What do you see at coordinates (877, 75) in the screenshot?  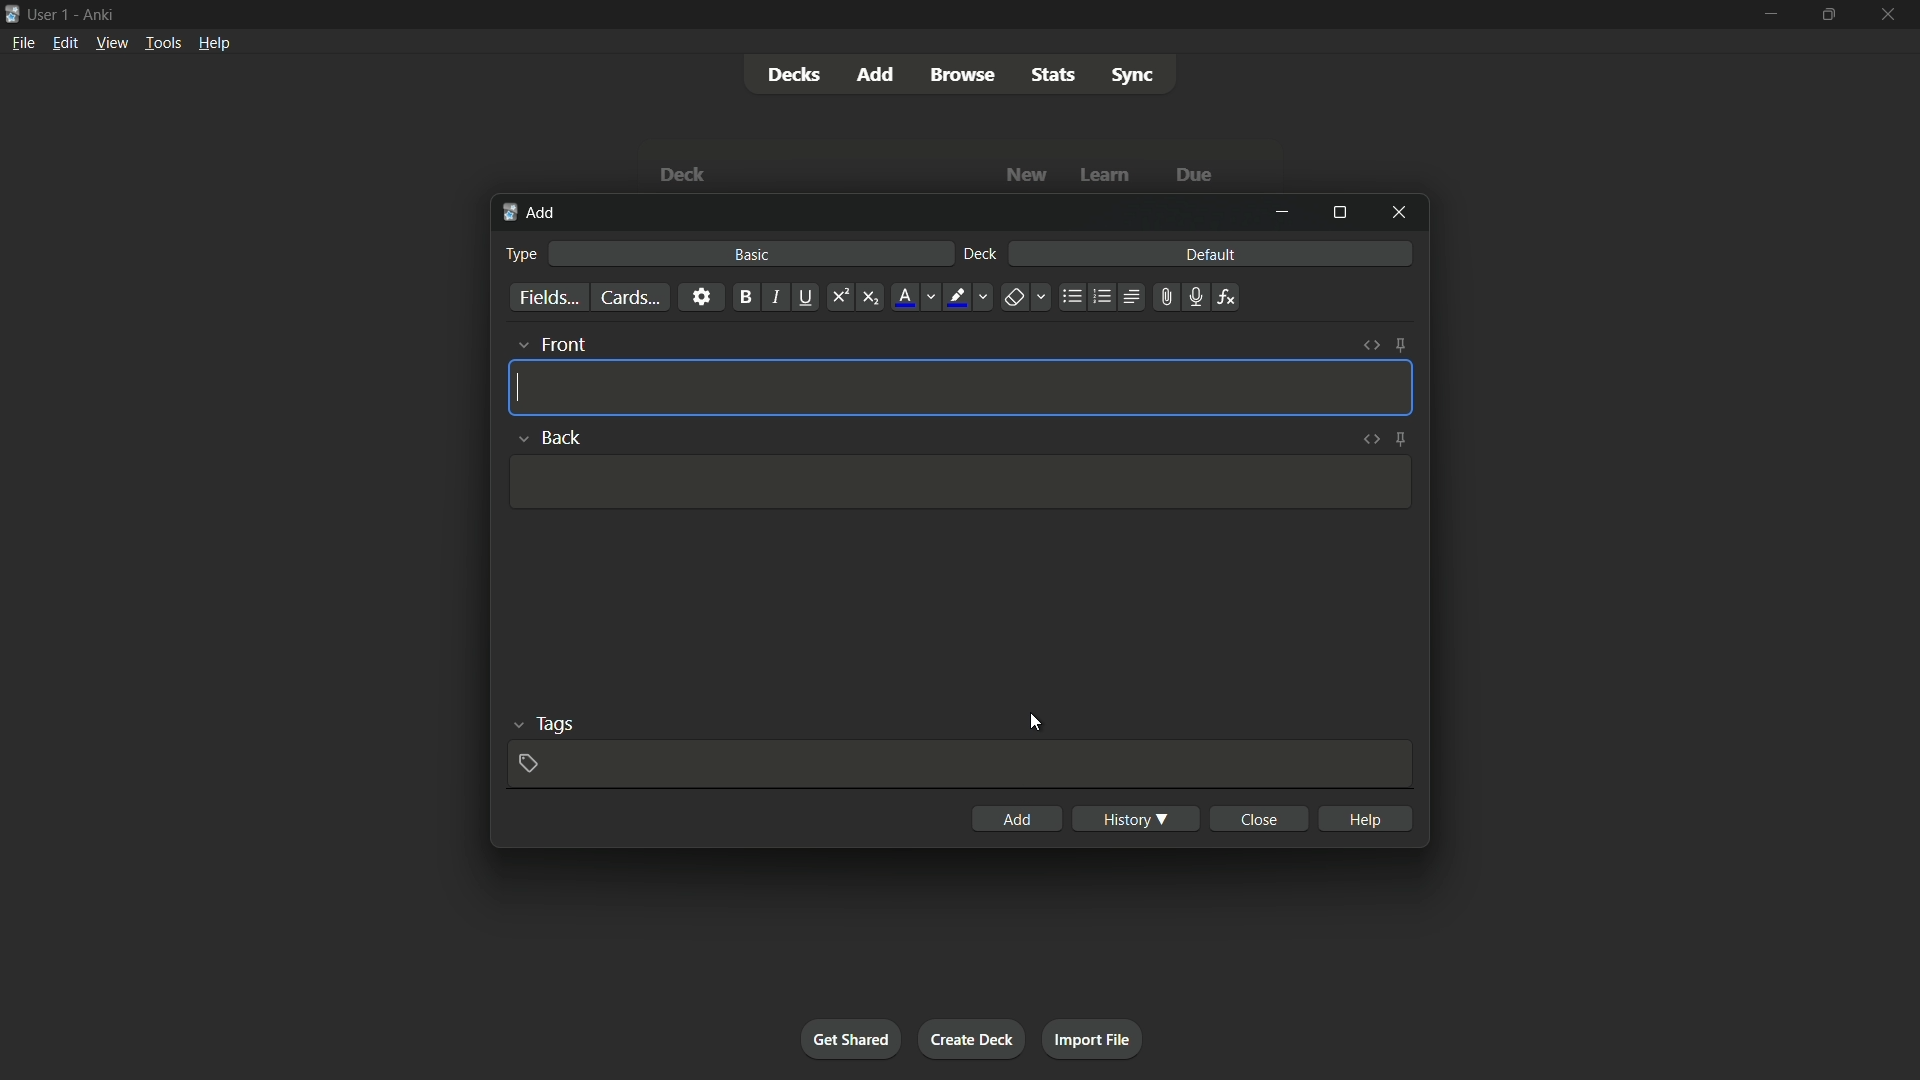 I see `add` at bounding box center [877, 75].